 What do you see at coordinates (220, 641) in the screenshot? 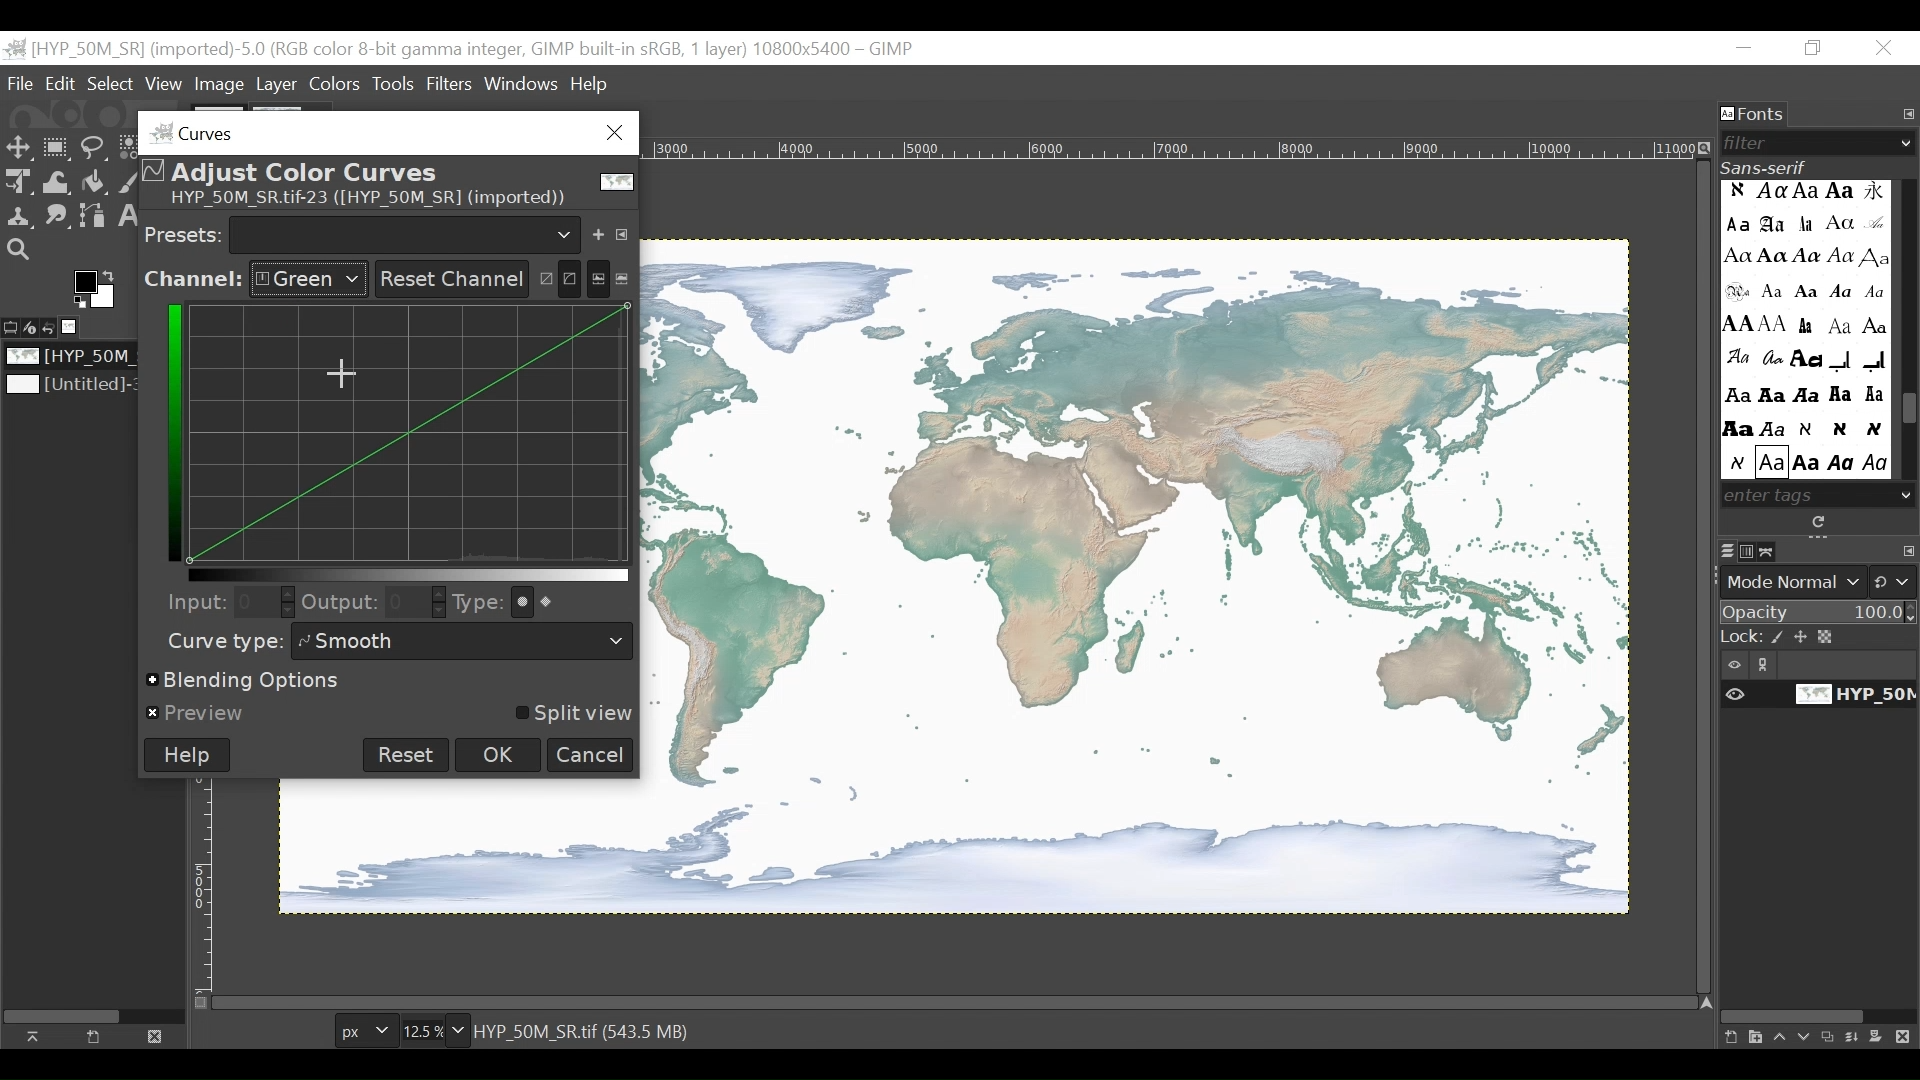
I see `Curve type` at bounding box center [220, 641].